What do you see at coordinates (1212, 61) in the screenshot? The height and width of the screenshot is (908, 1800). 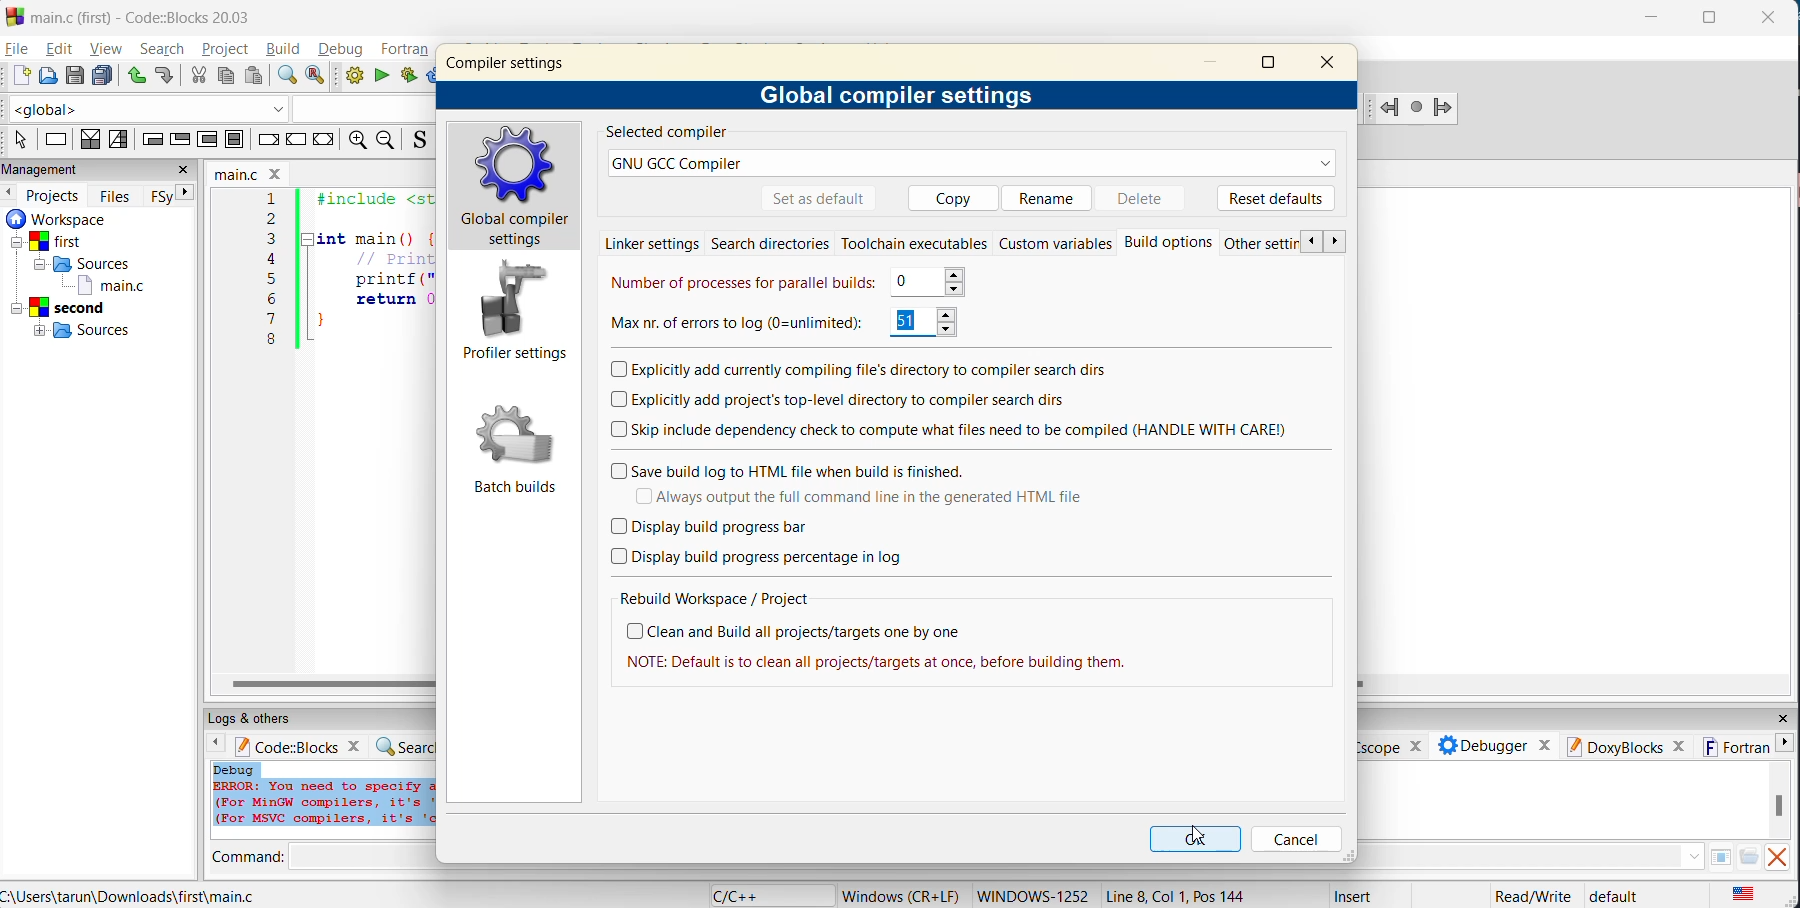 I see `minimize` at bounding box center [1212, 61].